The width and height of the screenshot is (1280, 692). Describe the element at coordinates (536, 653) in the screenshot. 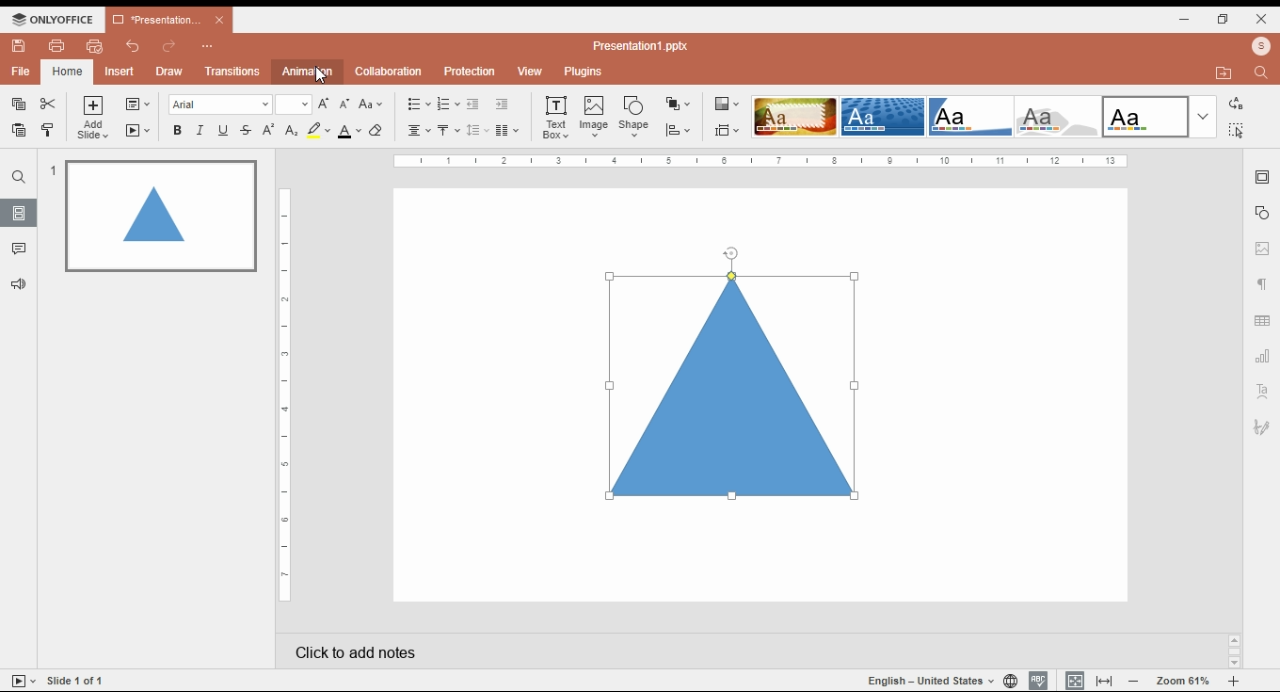

I see `click add notes` at that location.